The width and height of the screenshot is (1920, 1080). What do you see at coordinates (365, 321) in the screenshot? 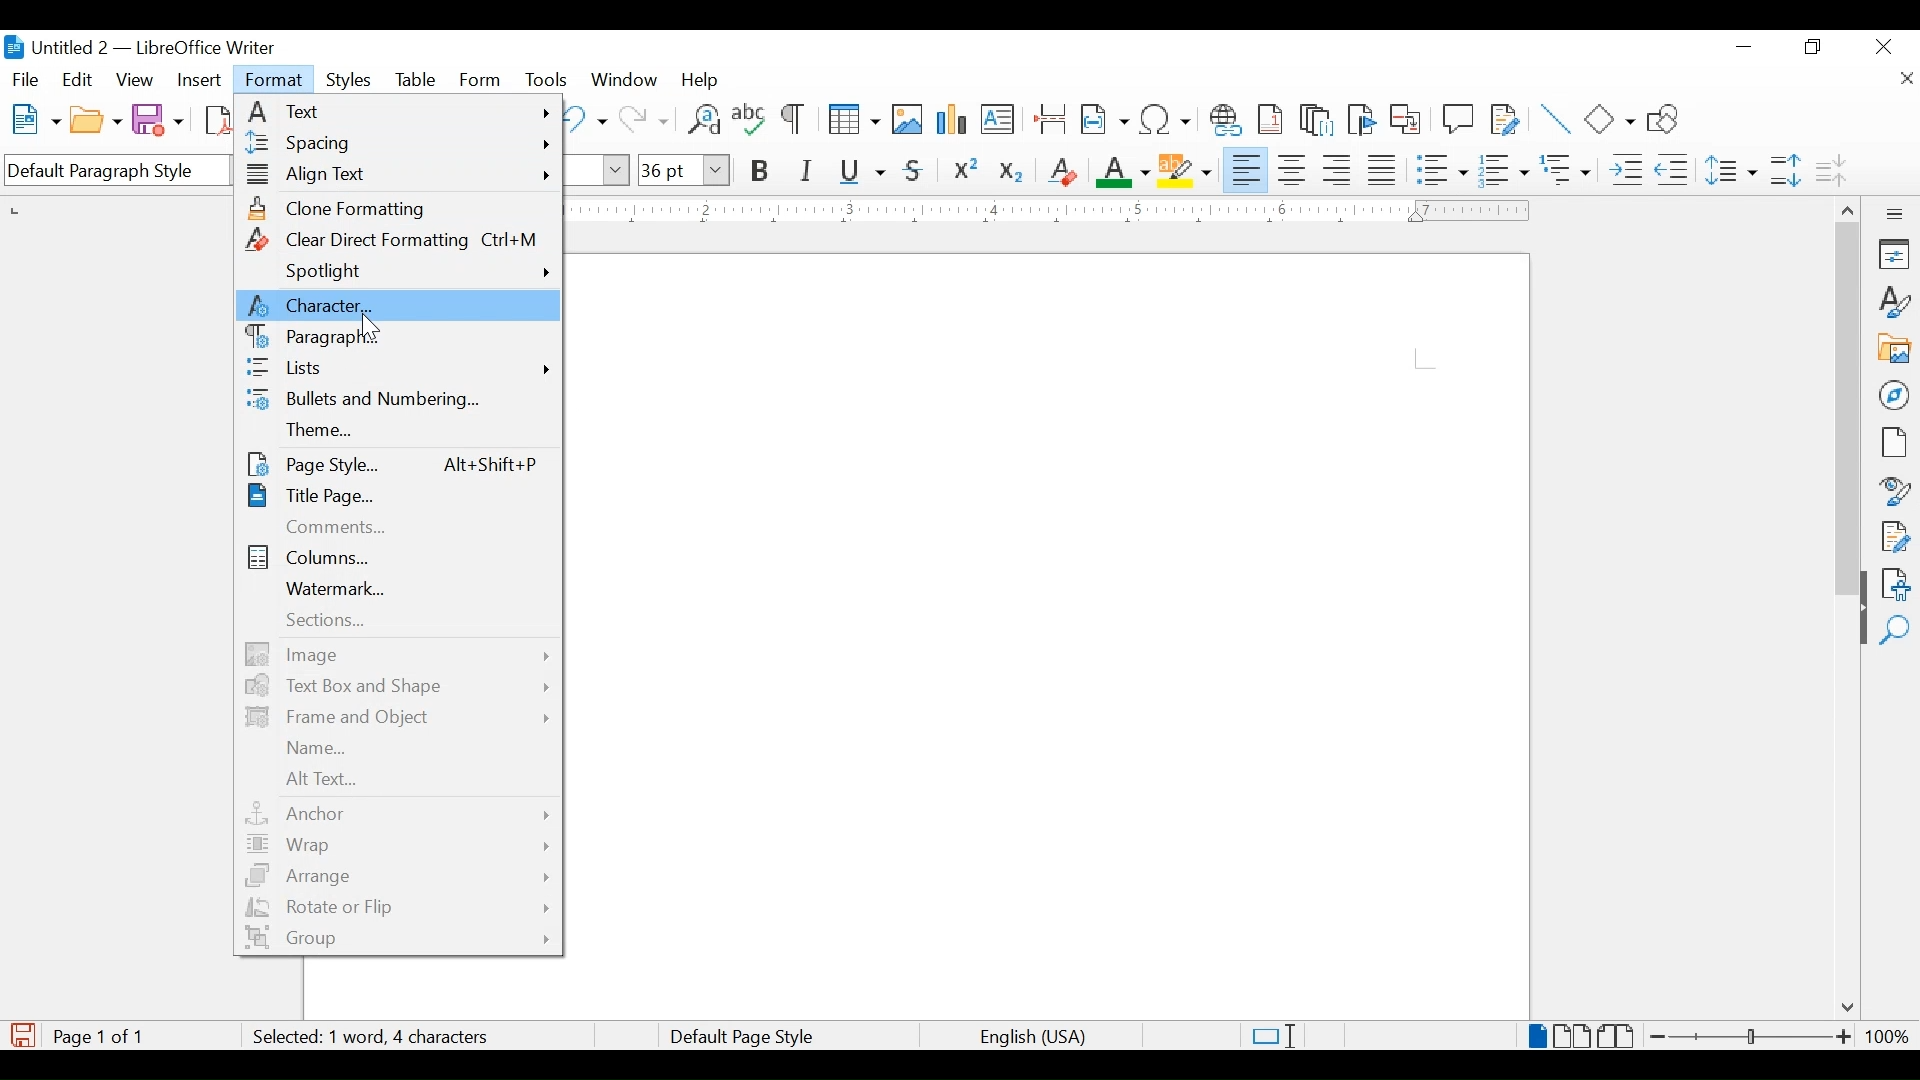
I see `cursor` at bounding box center [365, 321].